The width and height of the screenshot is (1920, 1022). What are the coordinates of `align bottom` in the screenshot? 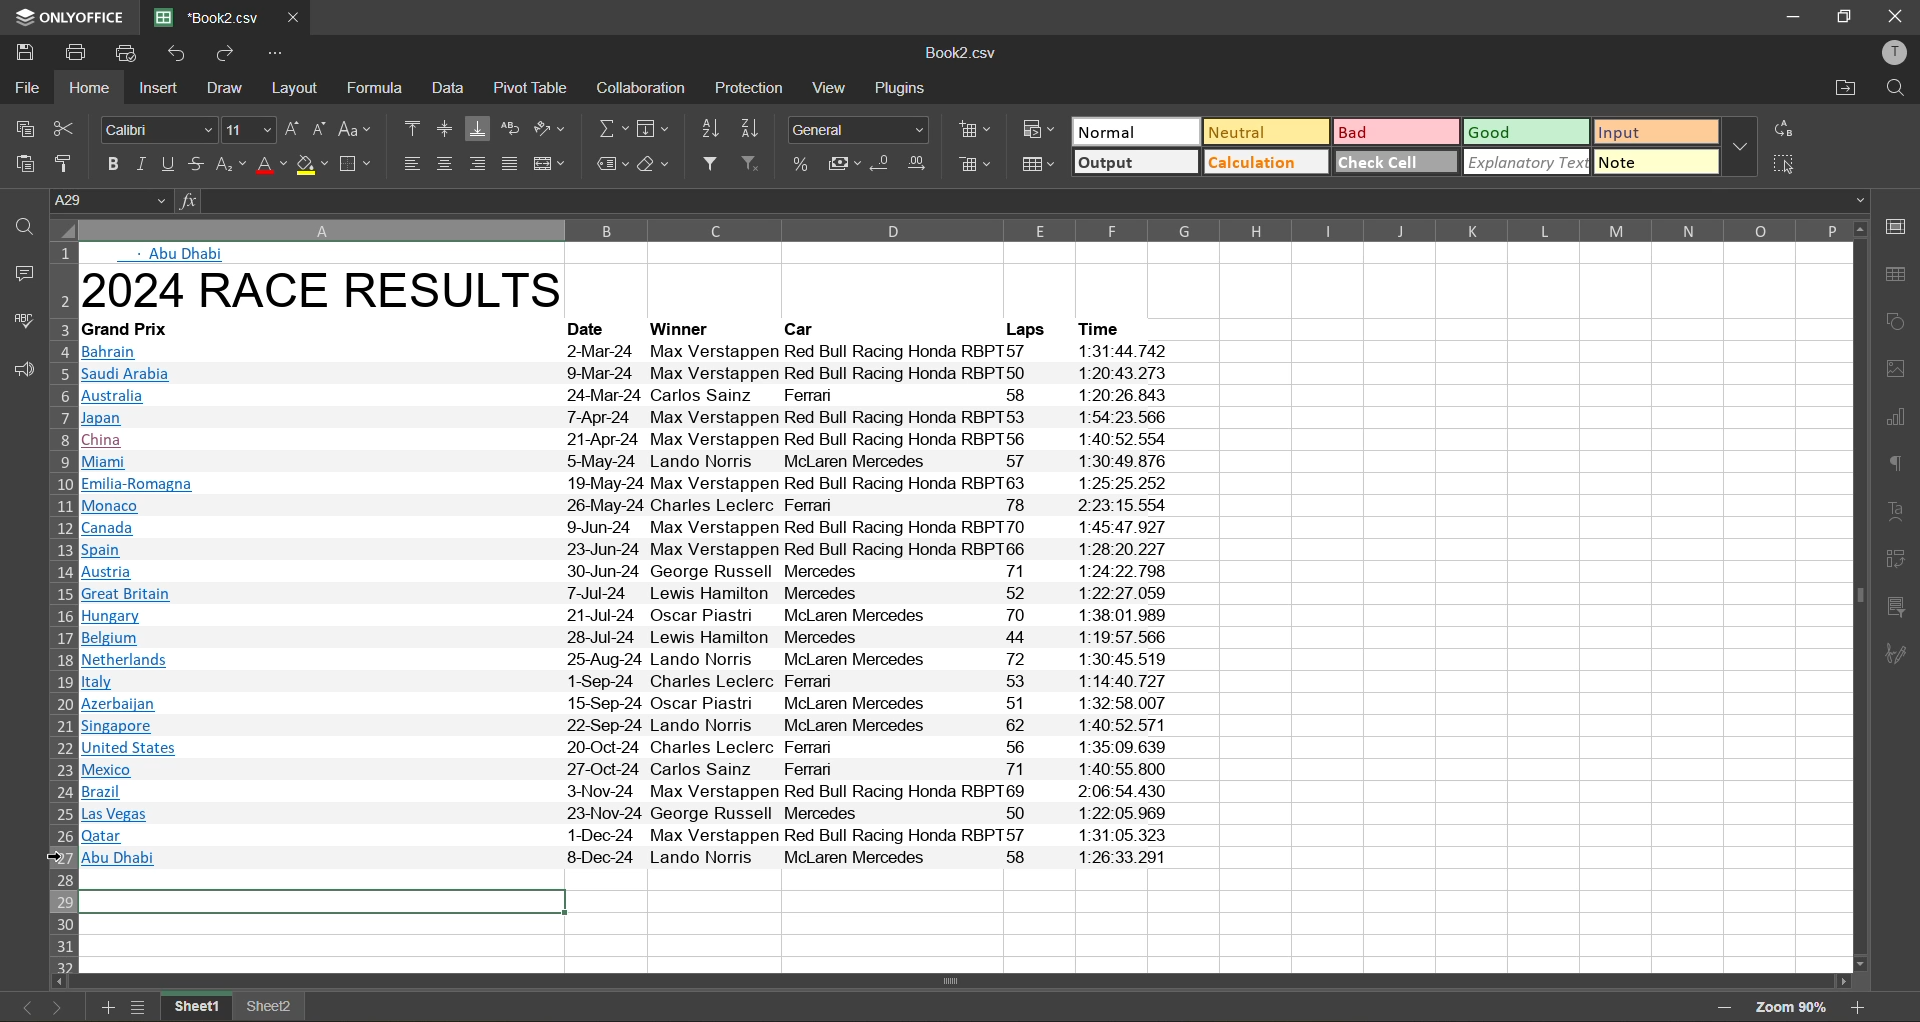 It's located at (479, 128).